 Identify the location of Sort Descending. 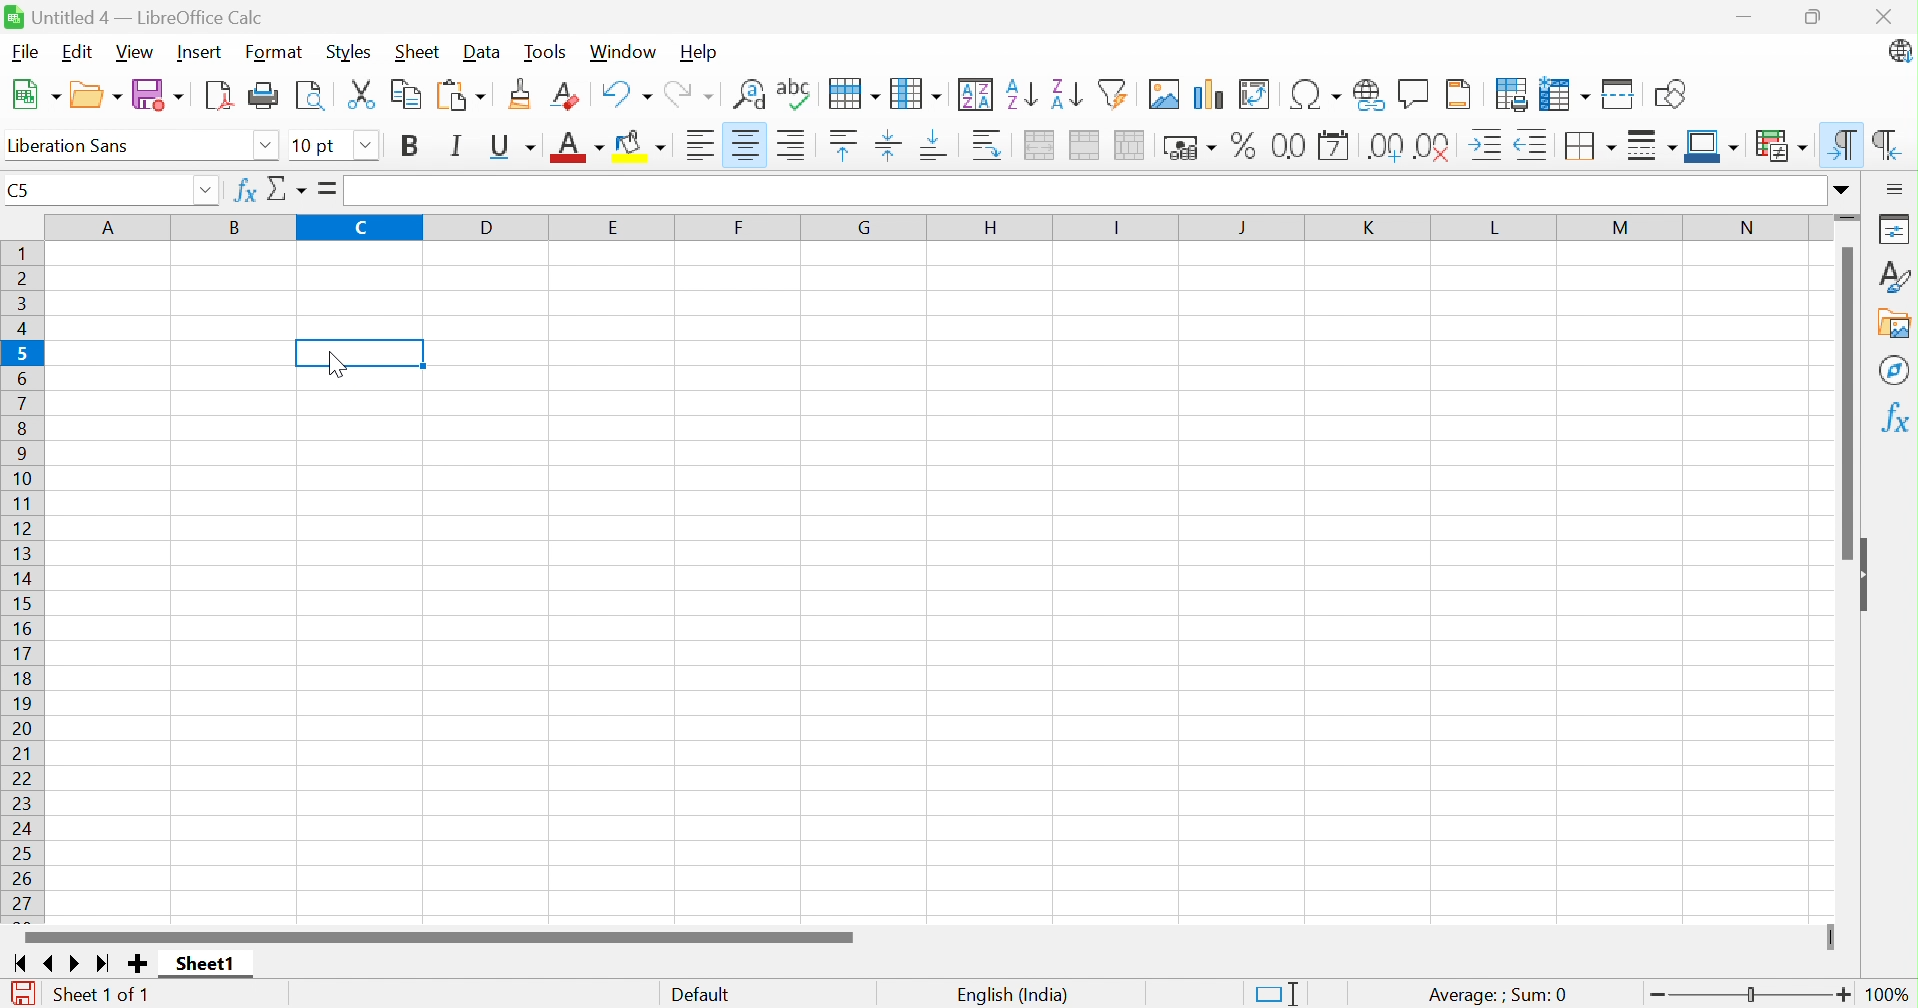
(1066, 90).